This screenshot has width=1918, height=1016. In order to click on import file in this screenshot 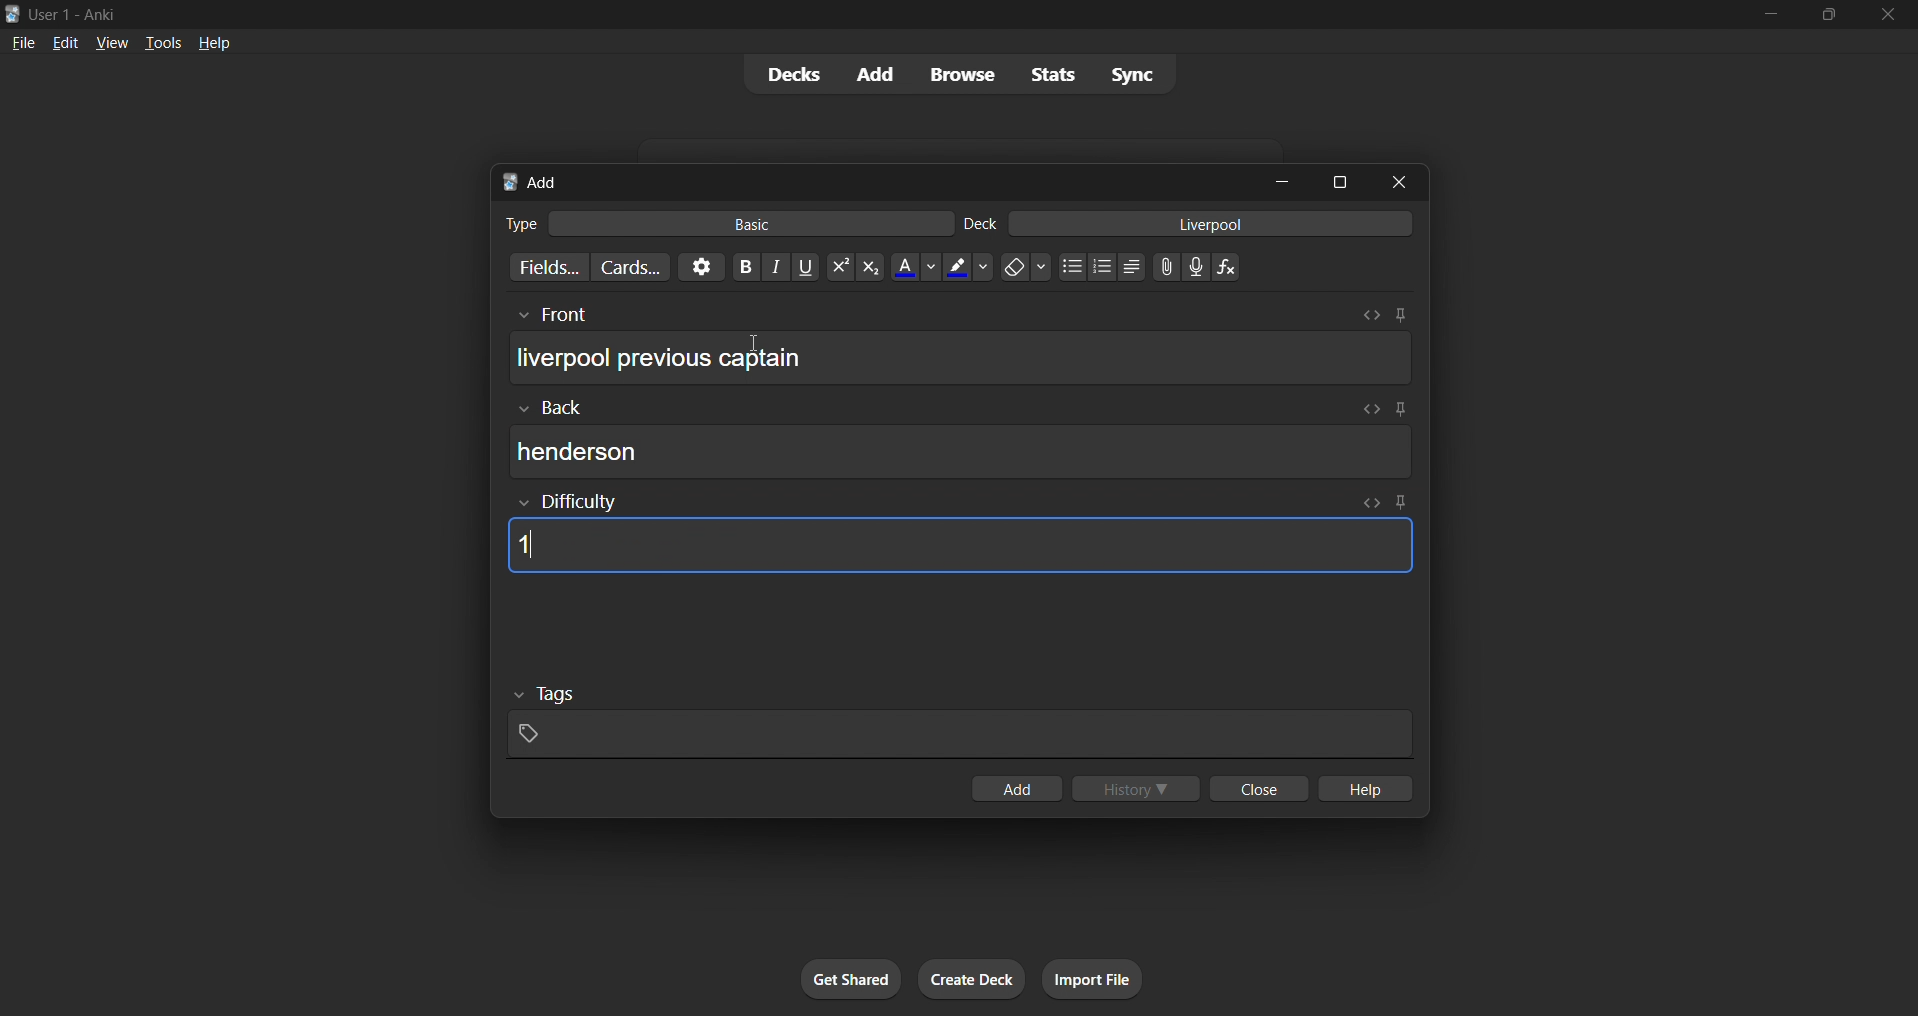, I will do `click(1100, 977)`.